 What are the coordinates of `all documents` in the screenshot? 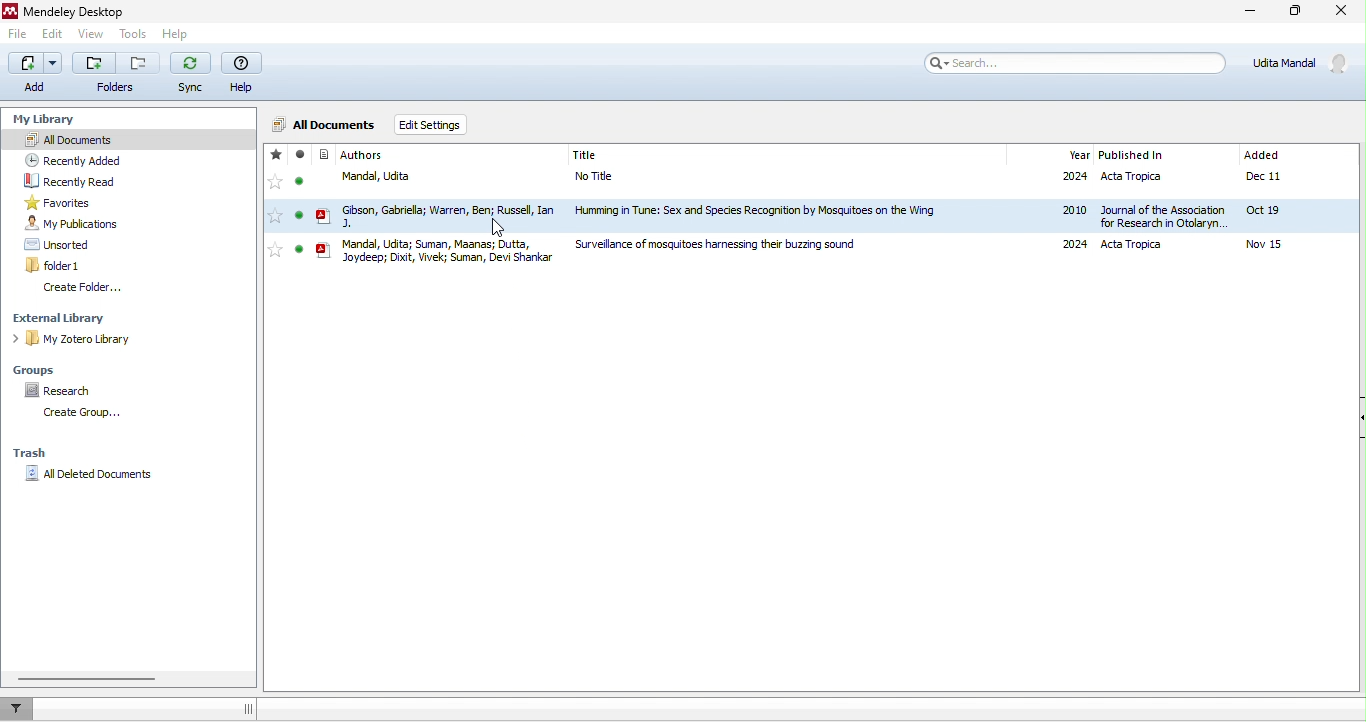 It's located at (325, 125).